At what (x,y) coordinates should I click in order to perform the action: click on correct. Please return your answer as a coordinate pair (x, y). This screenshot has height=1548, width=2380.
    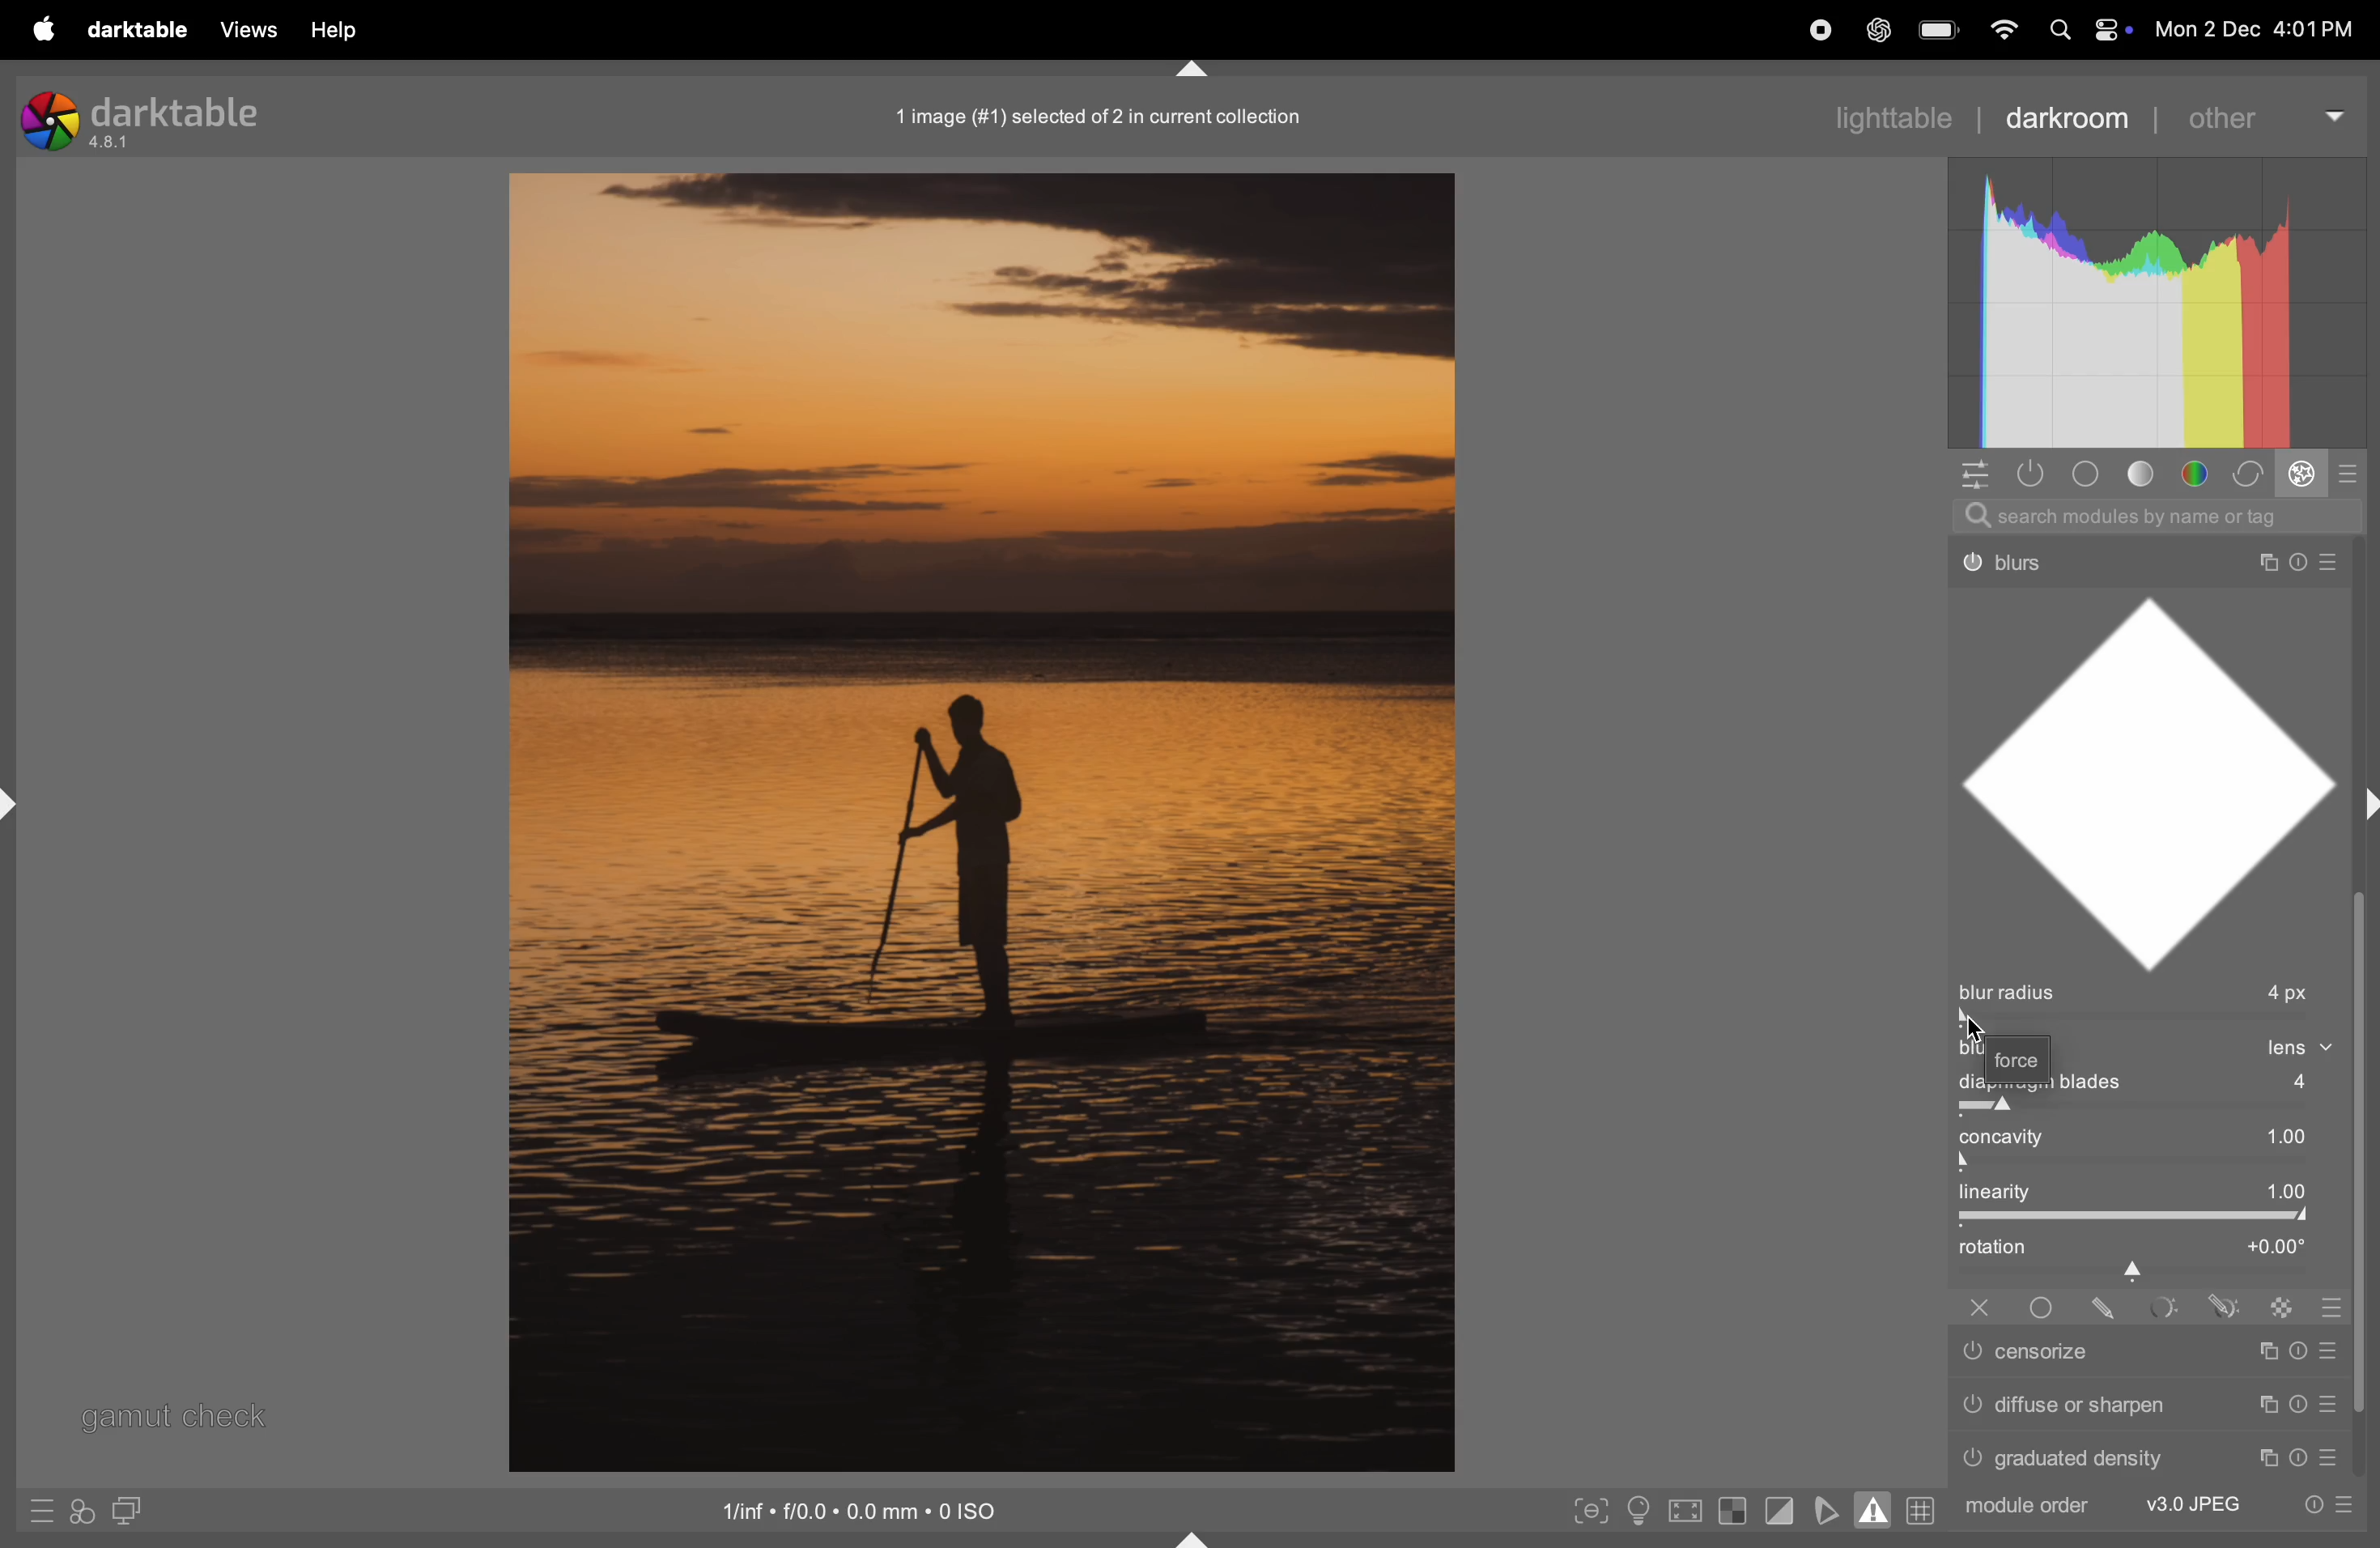
    Looking at the image, I should click on (2253, 473).